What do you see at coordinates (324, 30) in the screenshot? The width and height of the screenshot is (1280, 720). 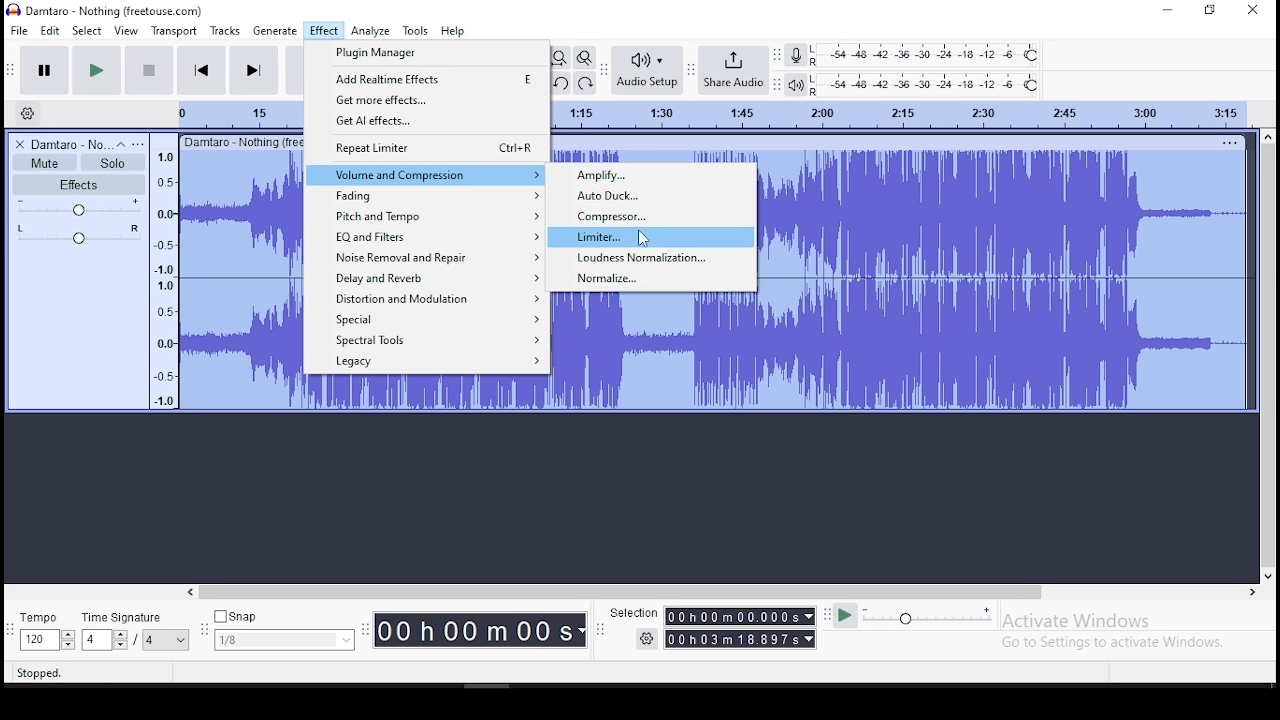 I see `effect` at bounding box center [324, 30].